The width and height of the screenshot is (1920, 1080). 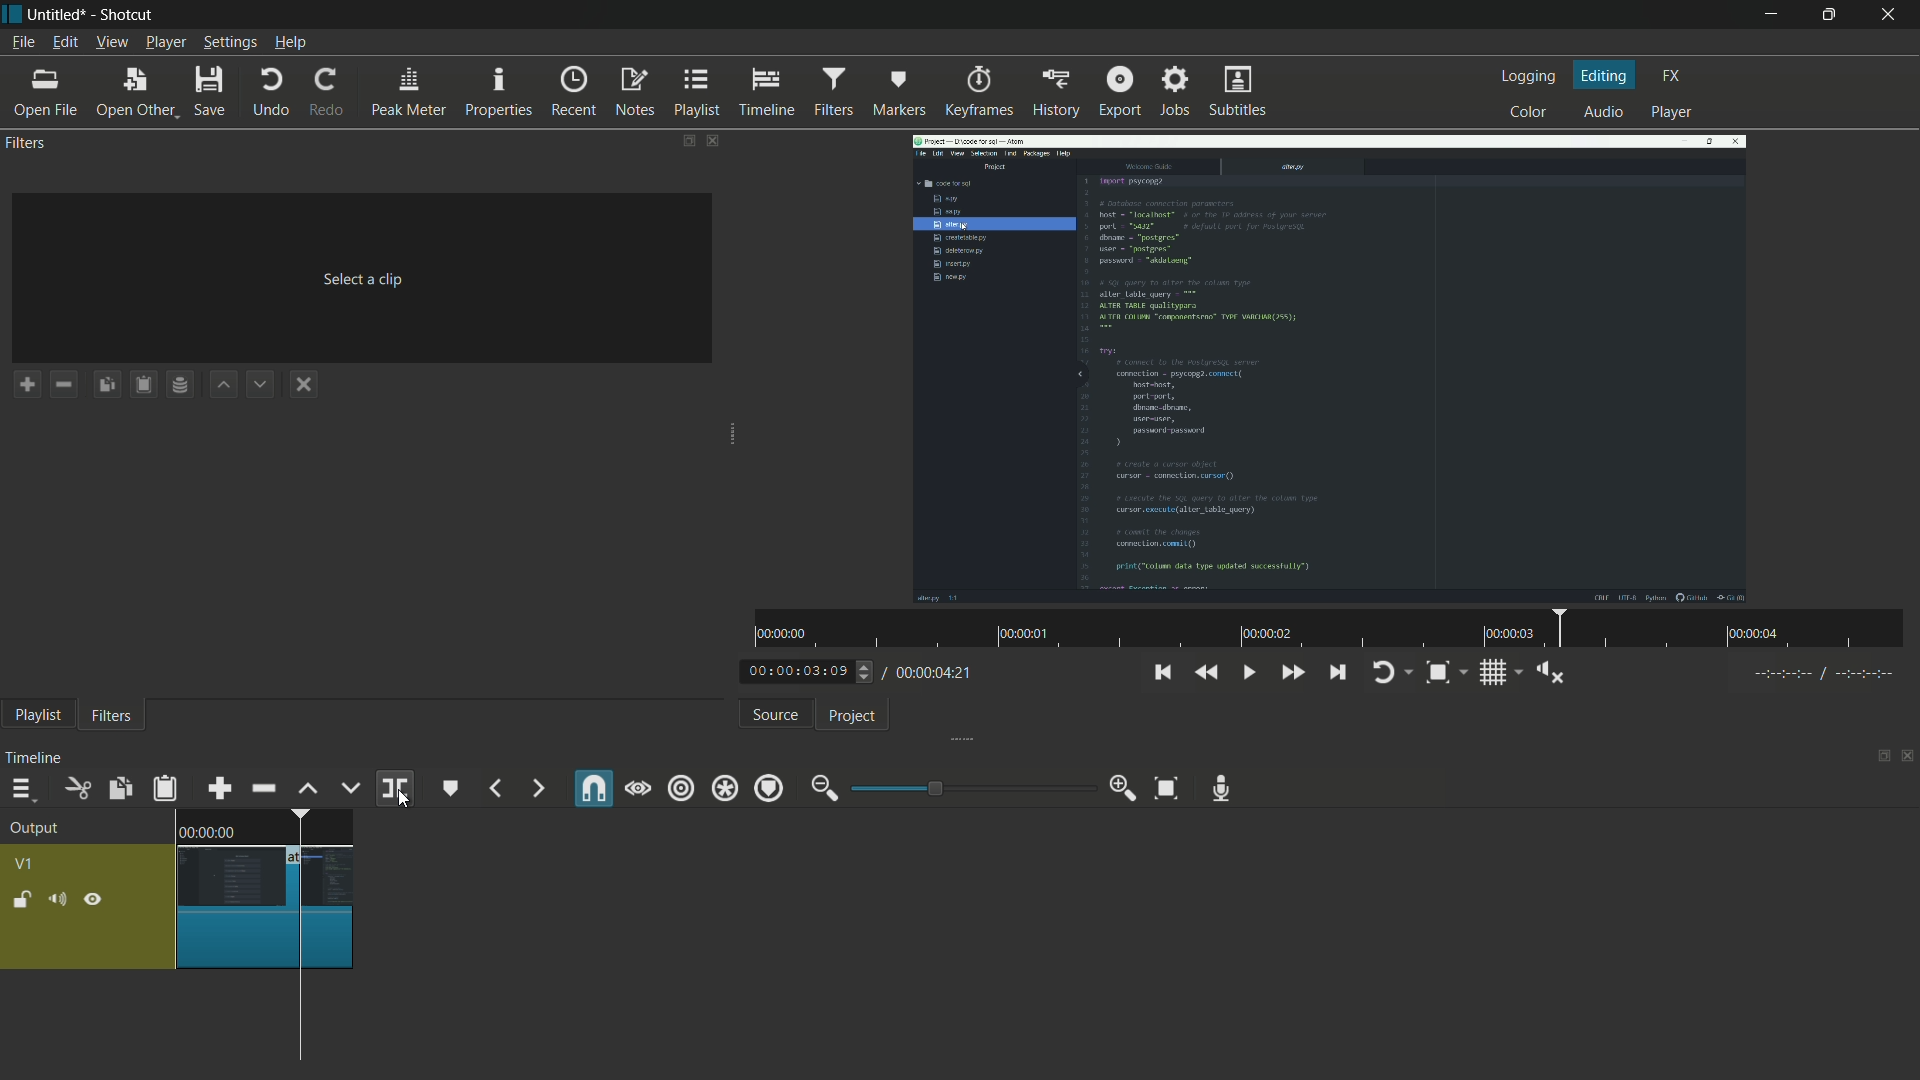 What do you see at coordinates (851, 717) in the screenshot?
I see `project` at bounding box center [851, 717].